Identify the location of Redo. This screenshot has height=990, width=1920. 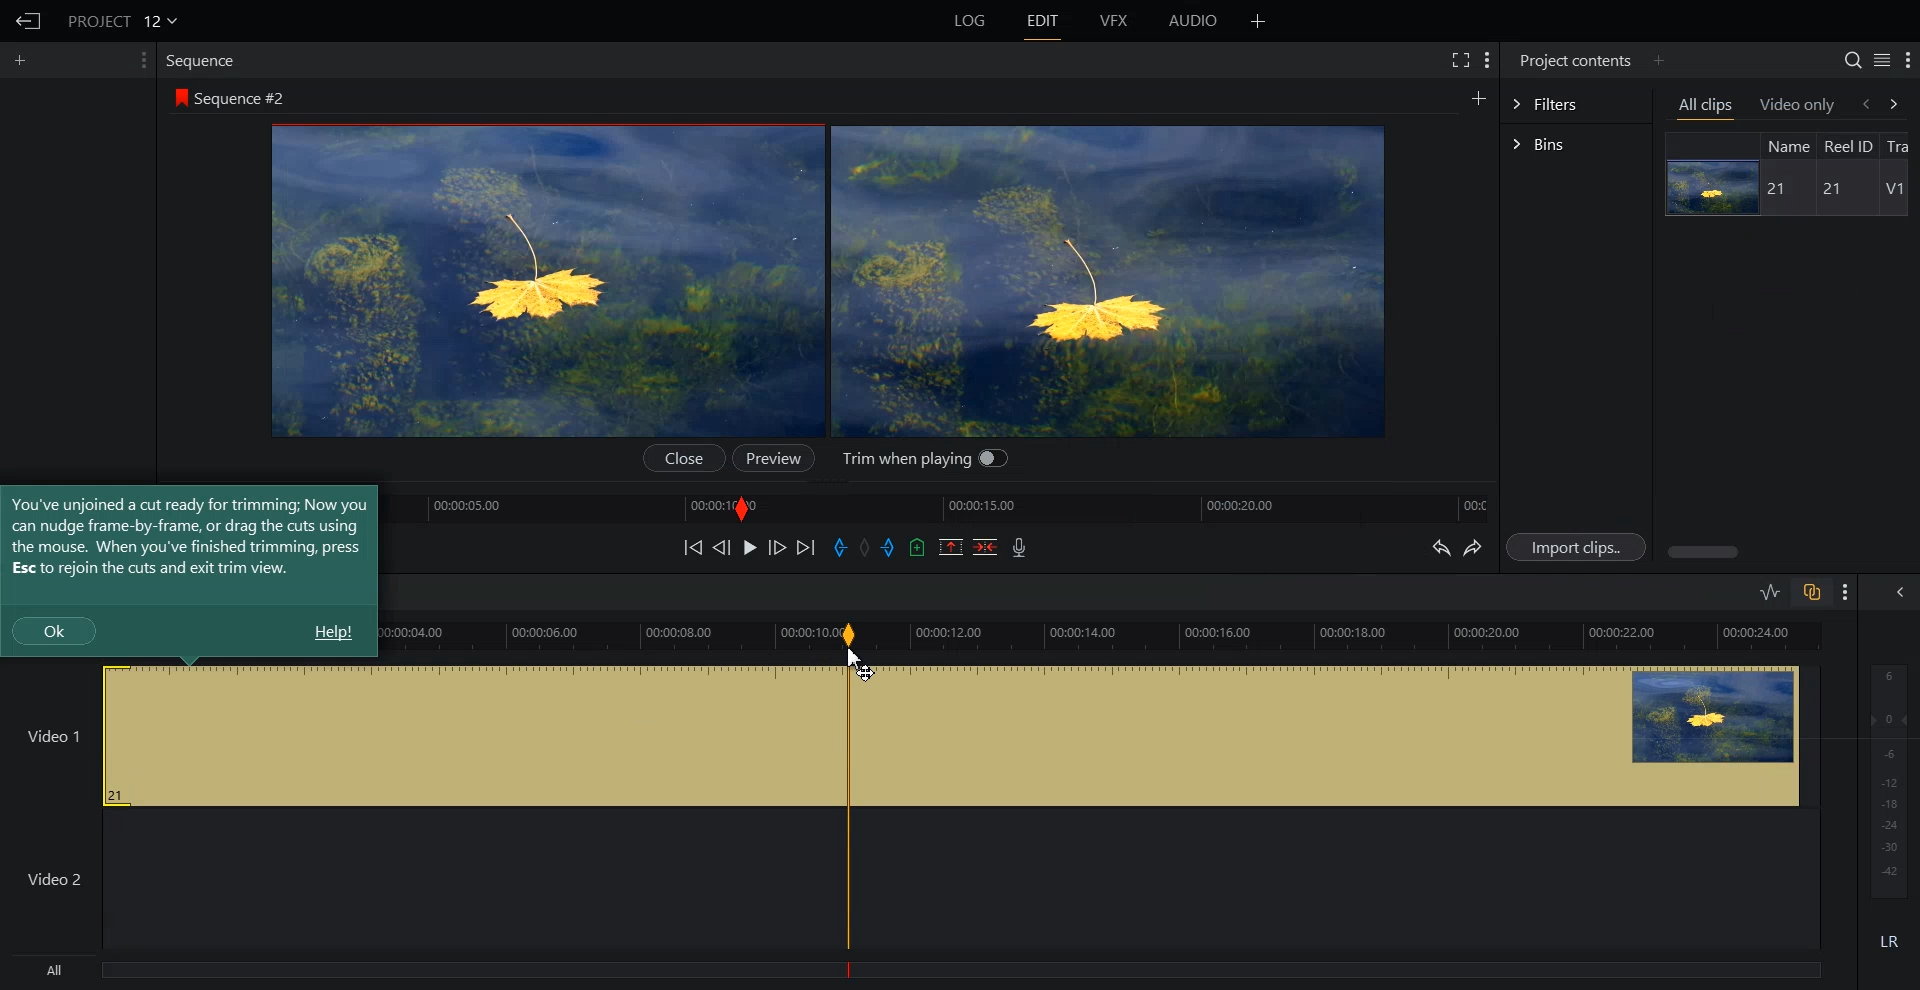
(1473, 547).